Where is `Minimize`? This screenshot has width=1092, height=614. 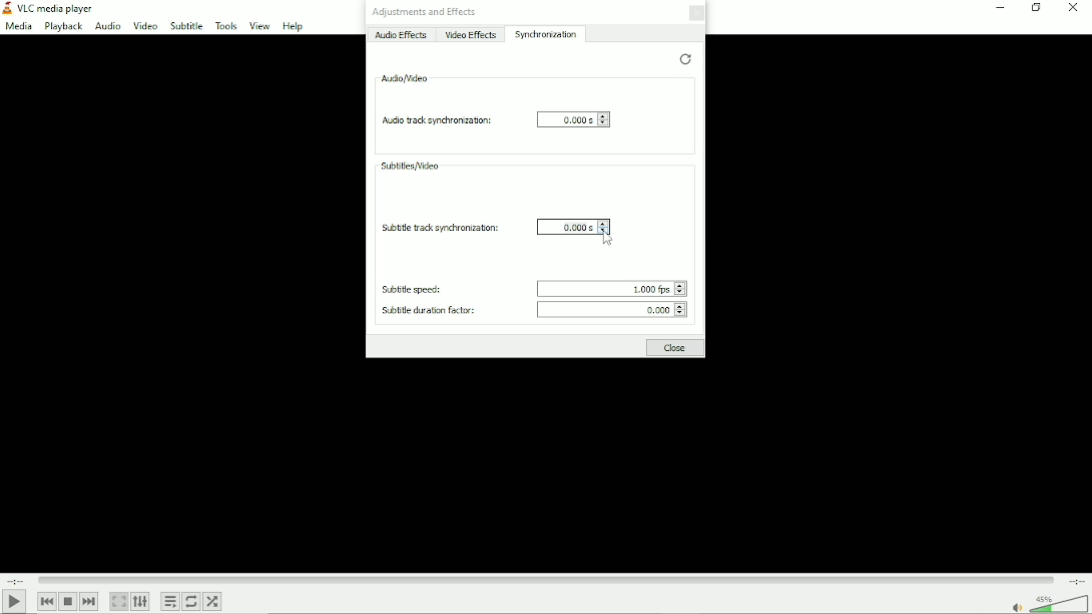 Minimize is located at coordinates (1000, 7).